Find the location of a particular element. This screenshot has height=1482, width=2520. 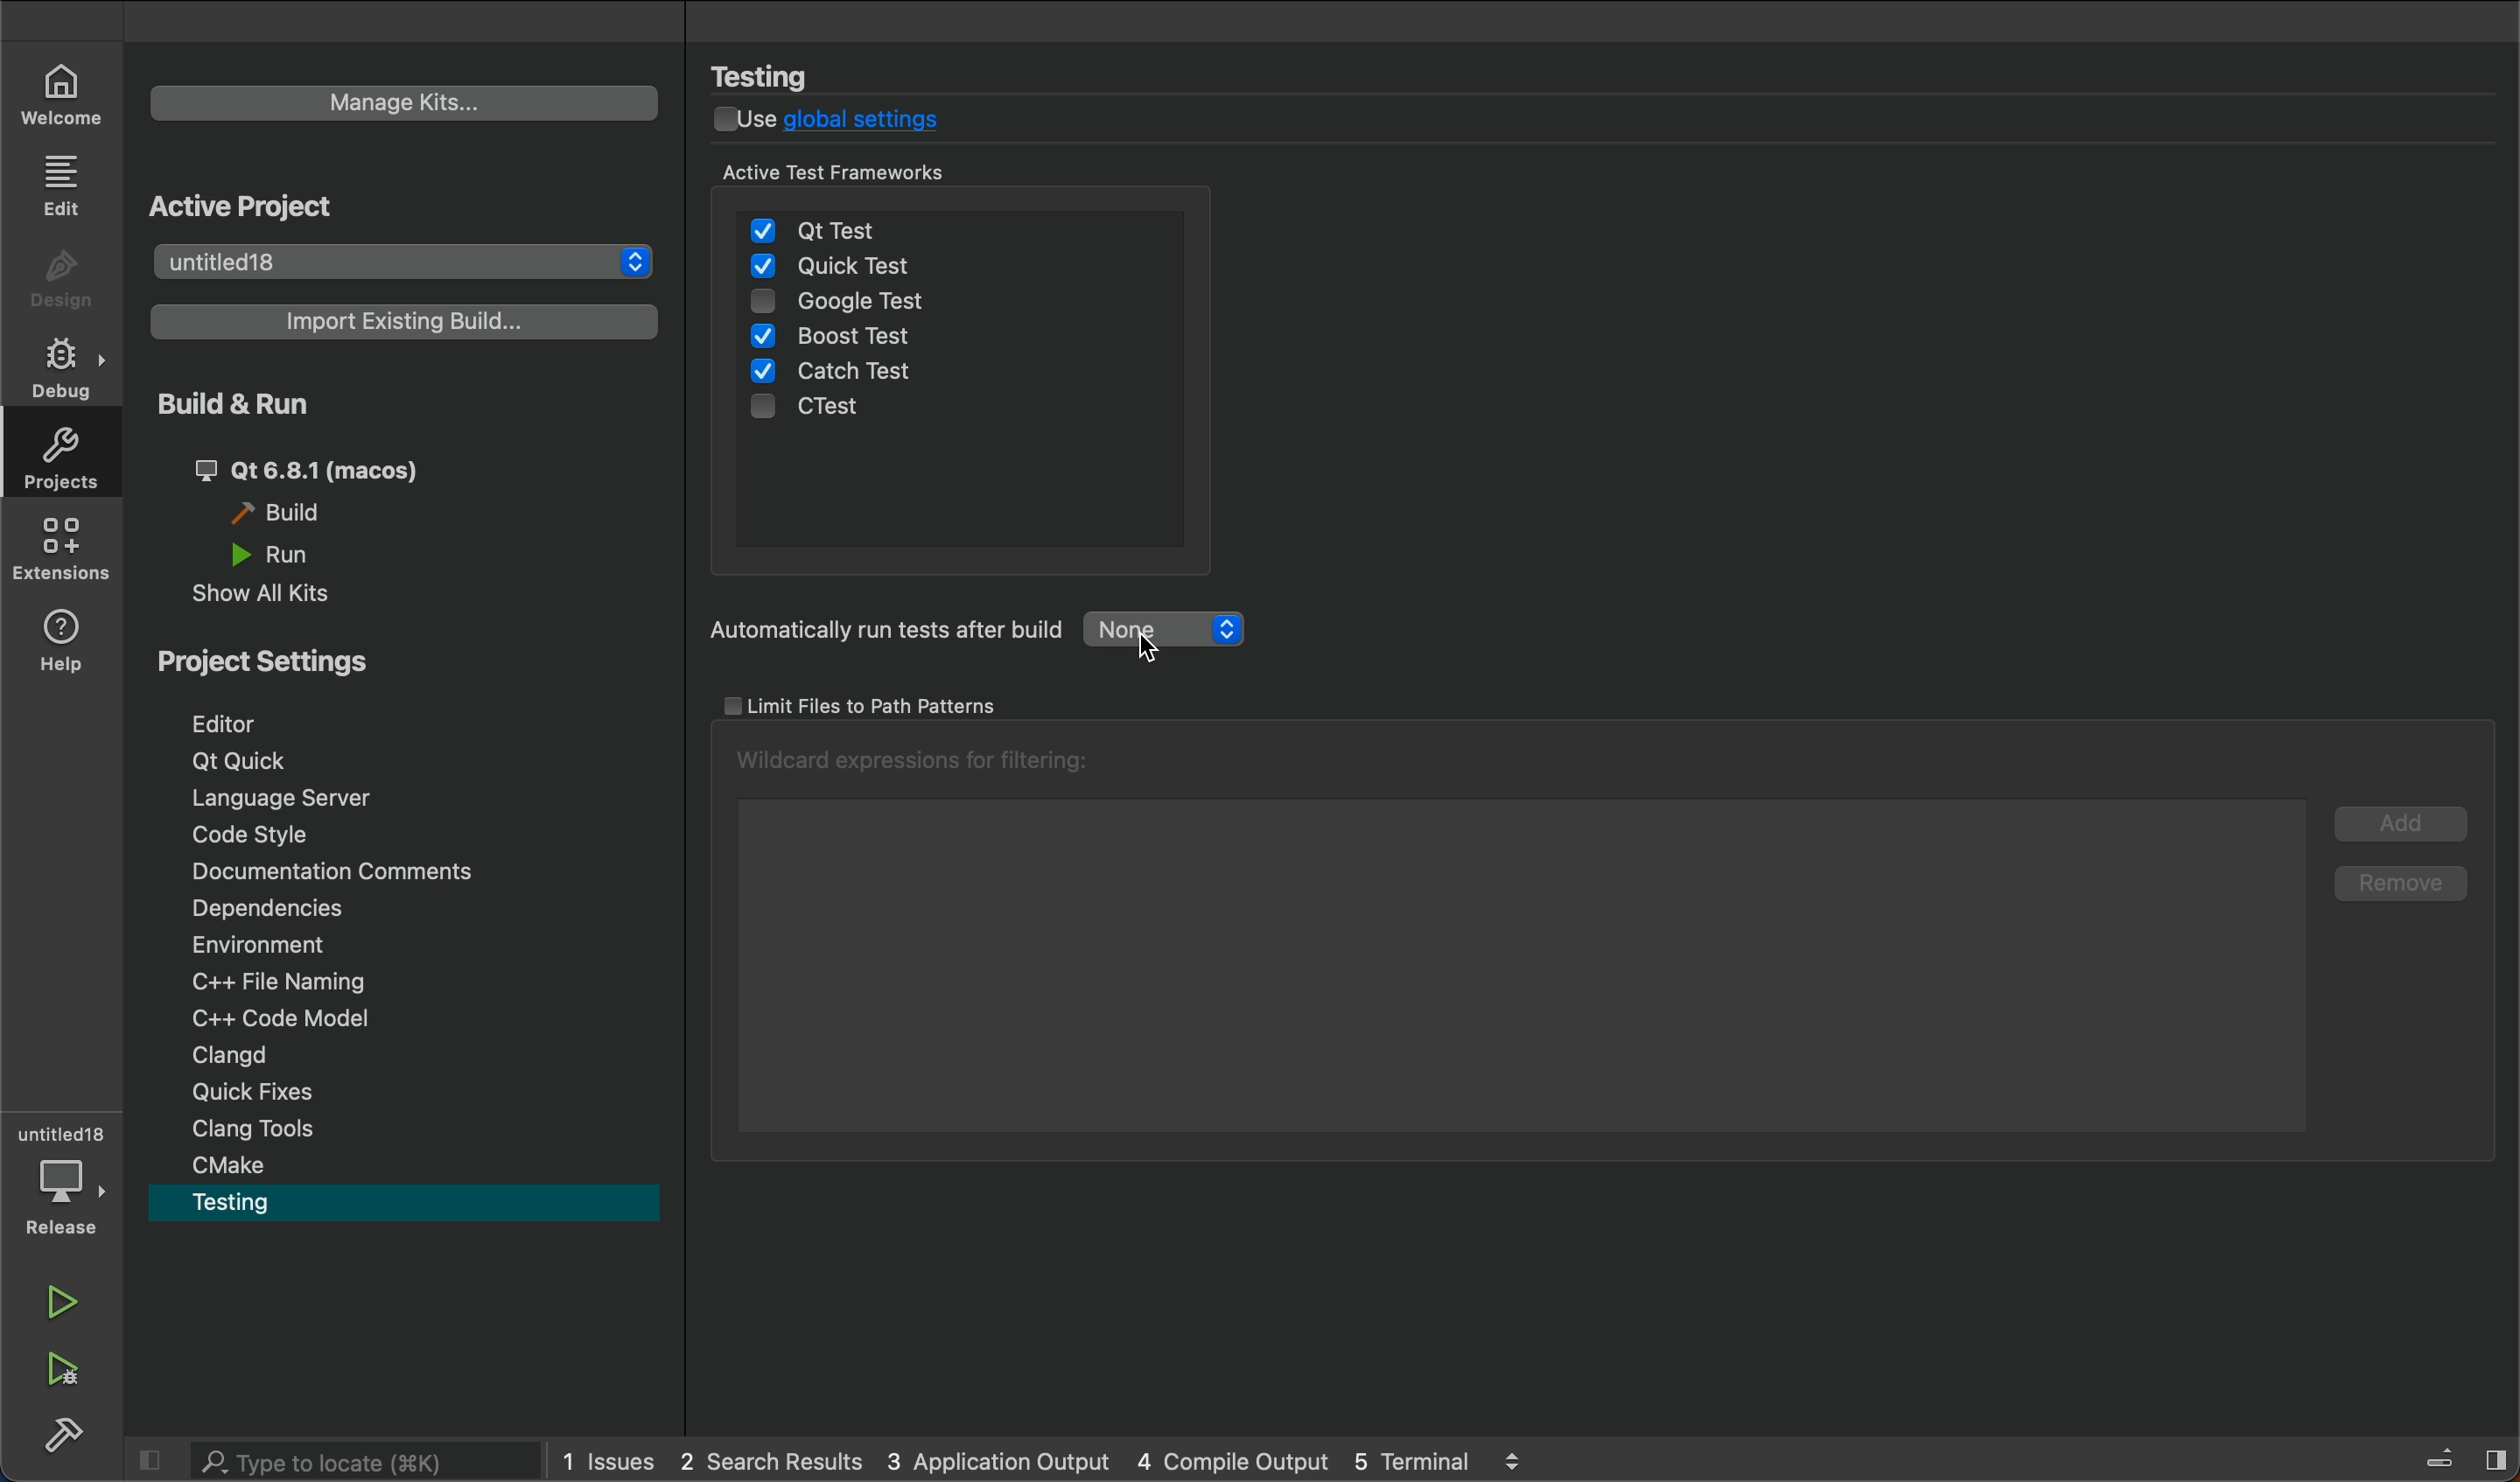

BUILD is located at coordinates (78, 1439).